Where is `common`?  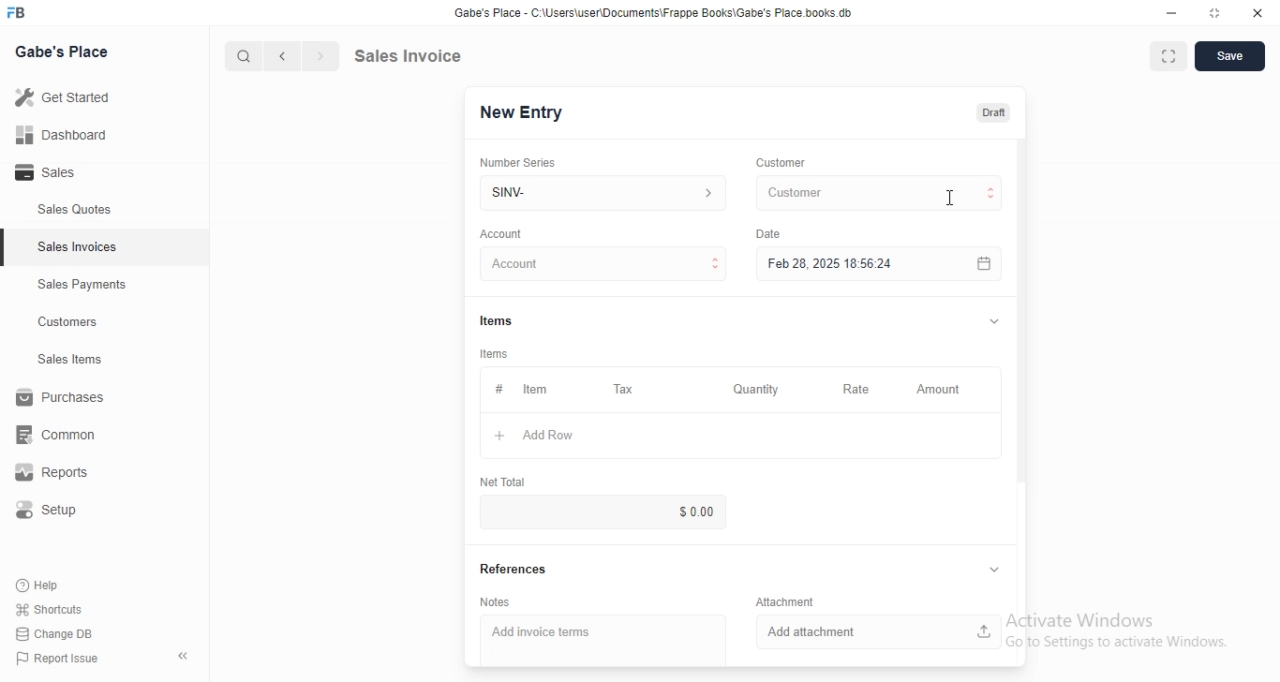 common is located at coordinates (62, 434).